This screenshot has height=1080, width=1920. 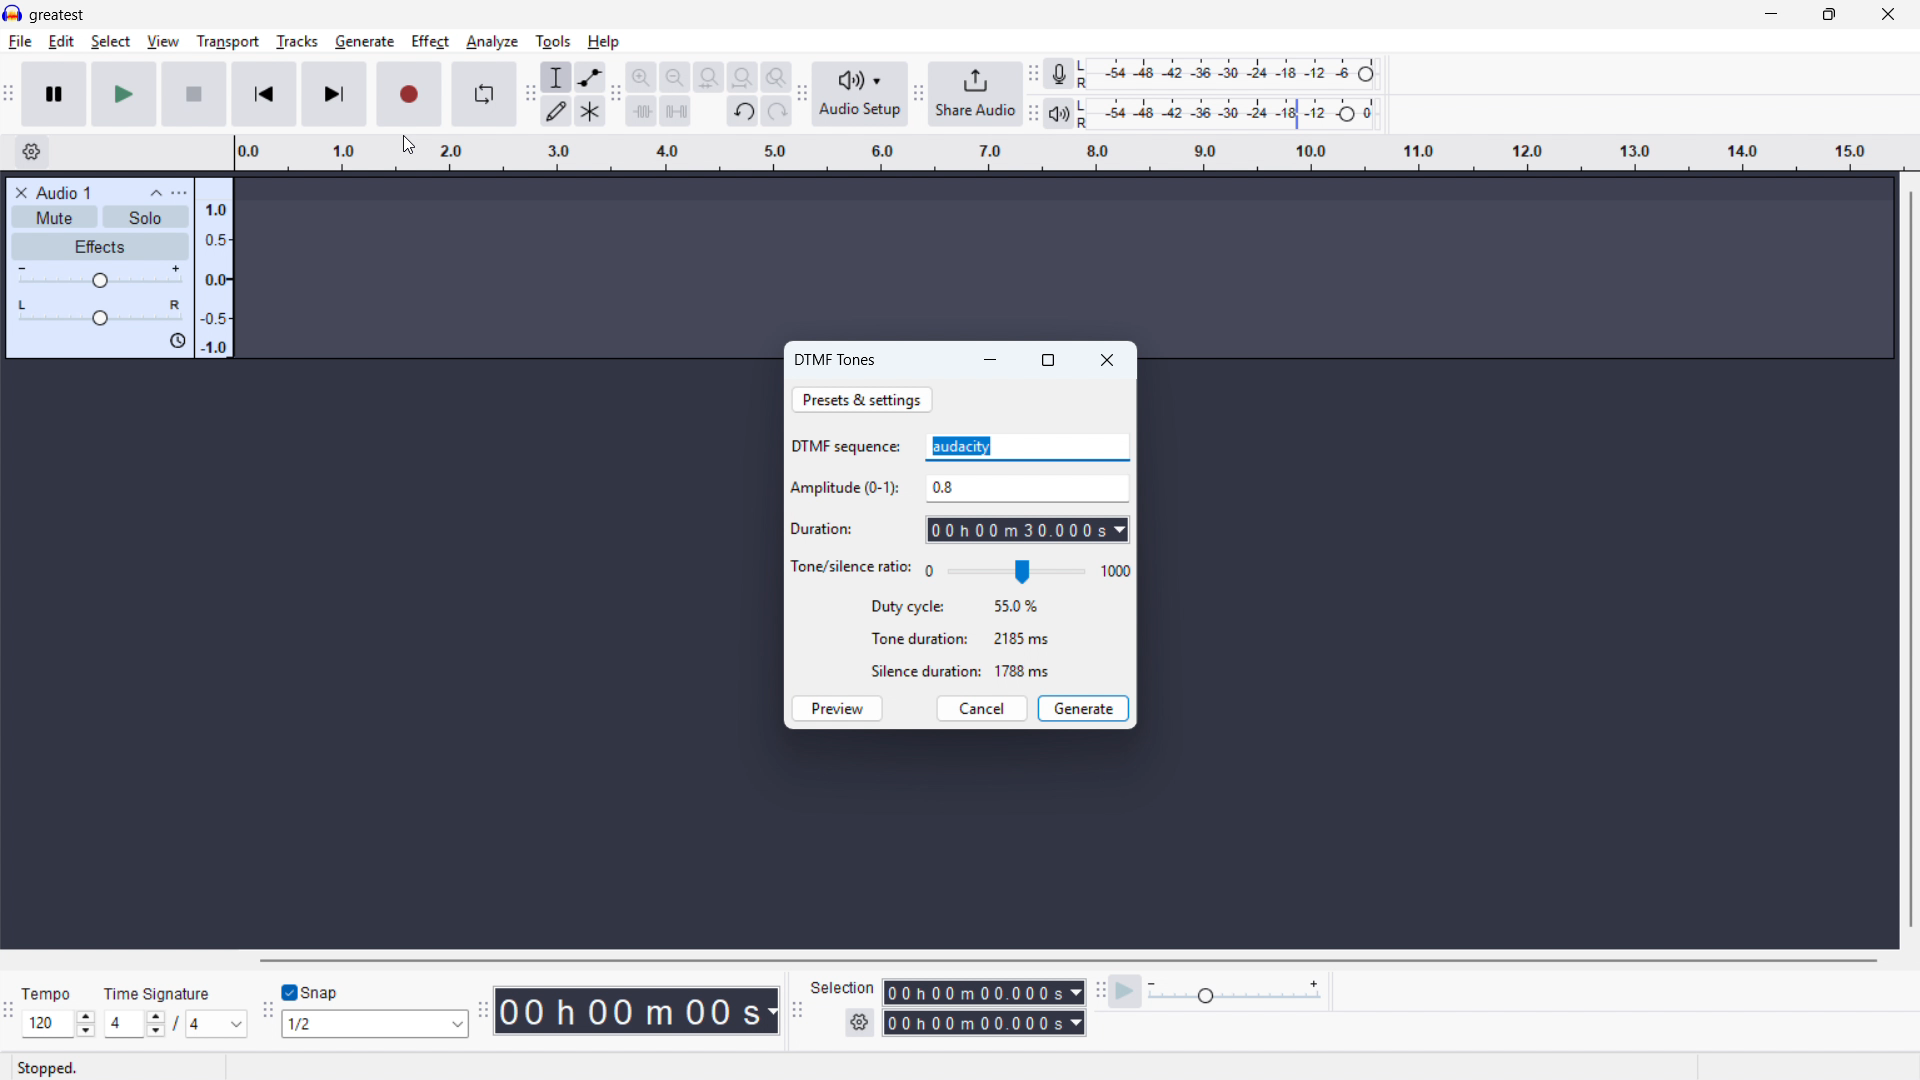 I want to click on Duration , so click(x=1028, y=530).